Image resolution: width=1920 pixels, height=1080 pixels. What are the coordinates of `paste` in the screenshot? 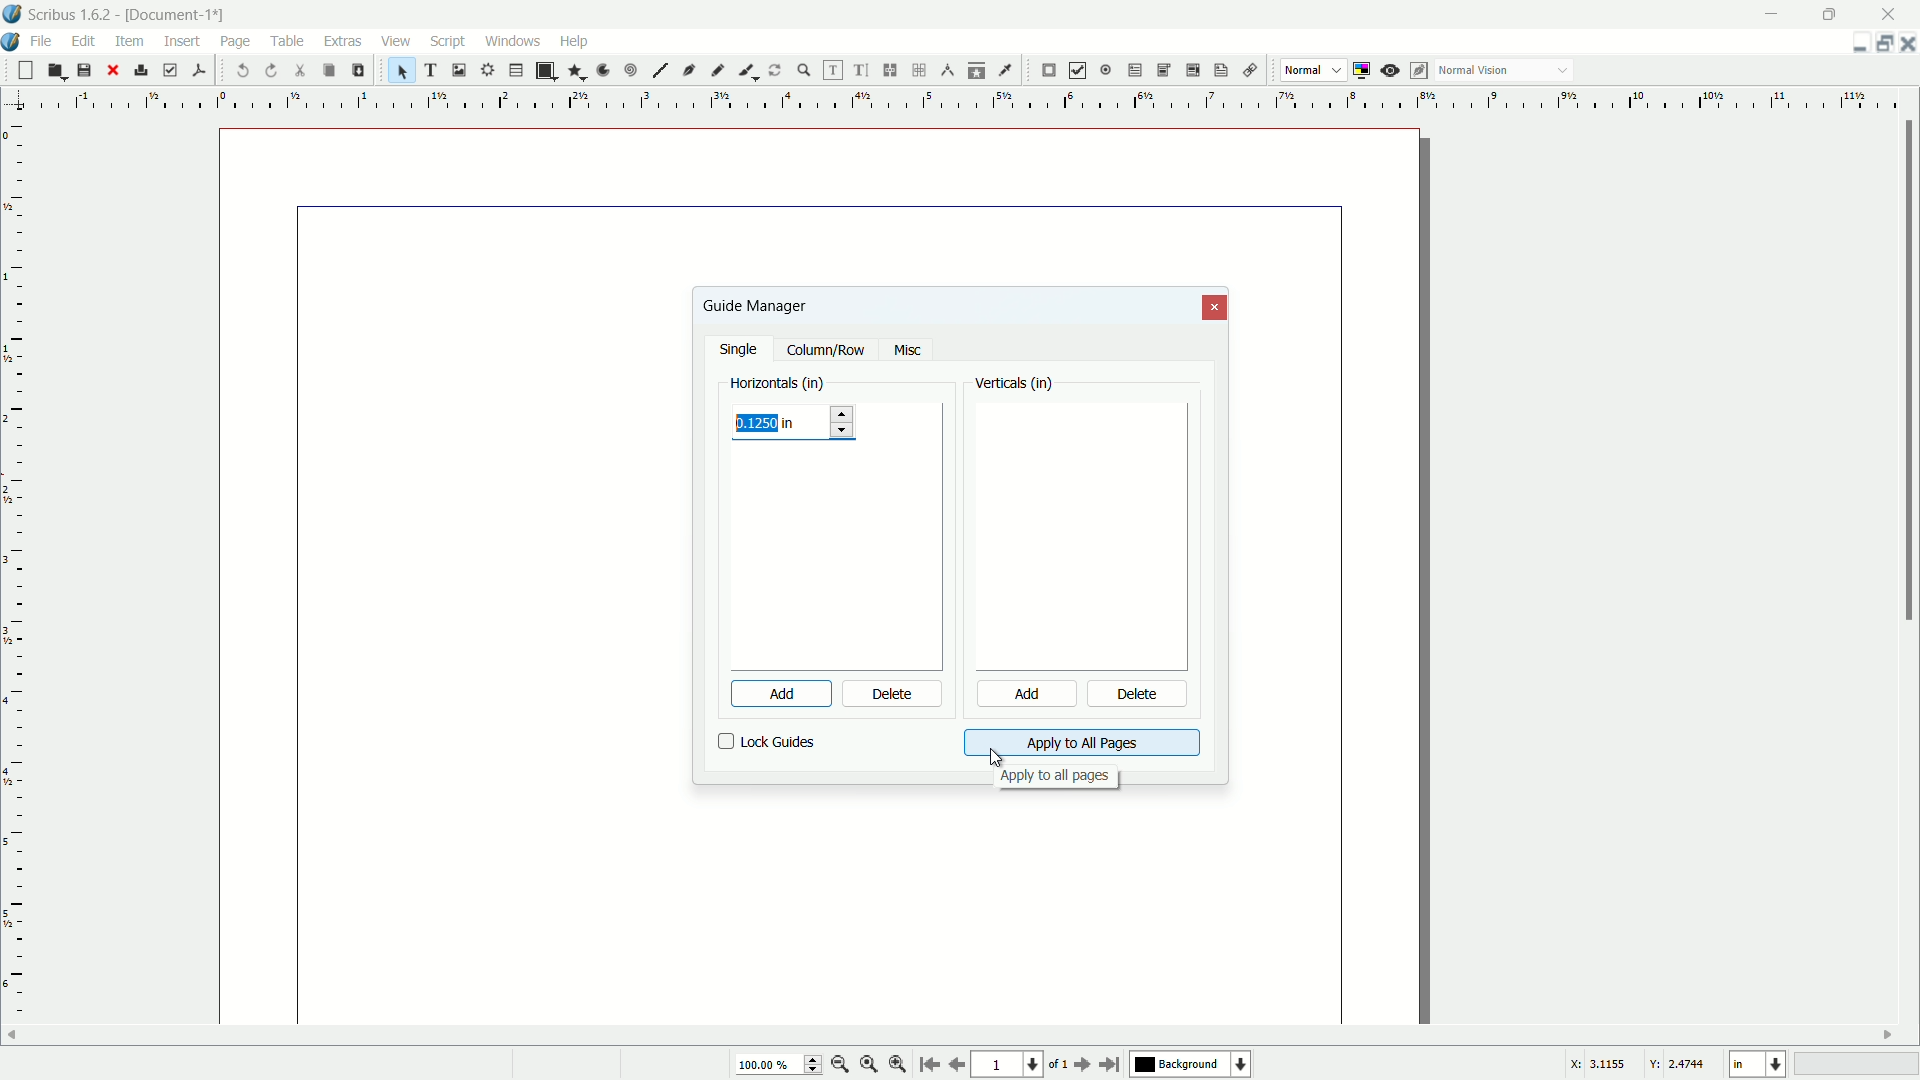 It's located at (357, 70).